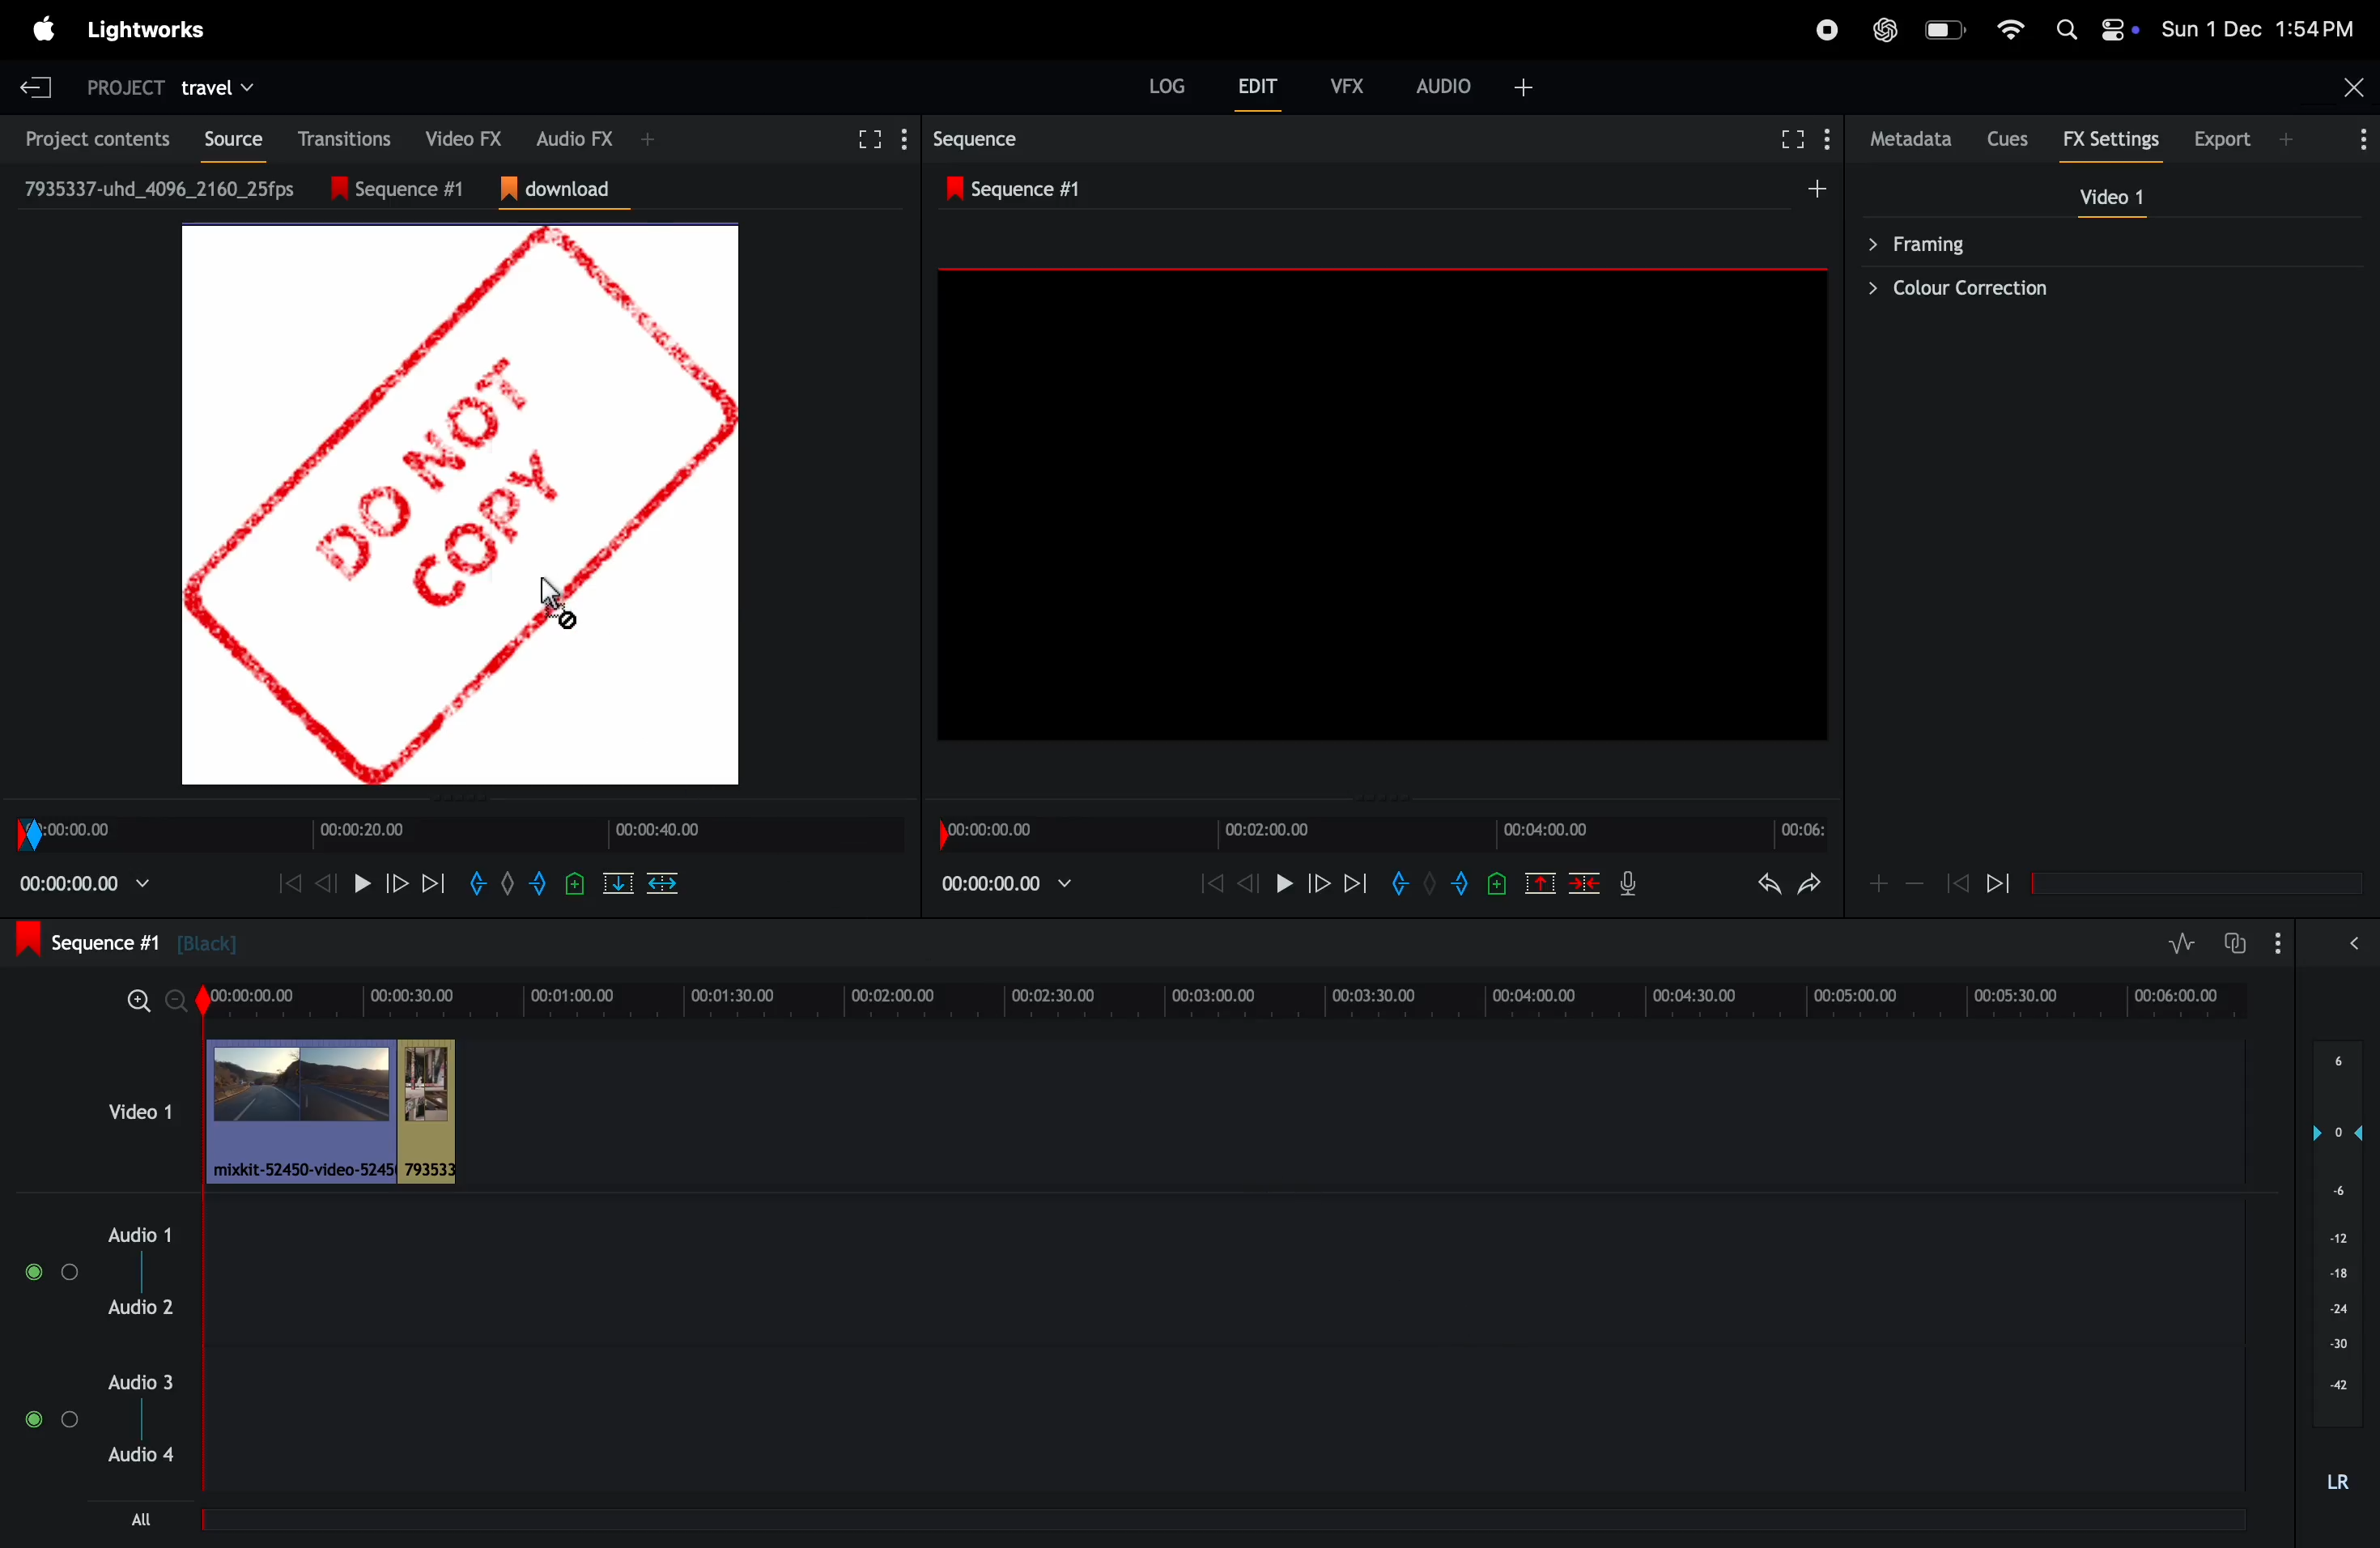 The height and width of the screenshot is (1548, 2380). What do you see at coordinates (410, 189) in the screenshot?
I see `sequence #1` at bounding box center [410, 189].